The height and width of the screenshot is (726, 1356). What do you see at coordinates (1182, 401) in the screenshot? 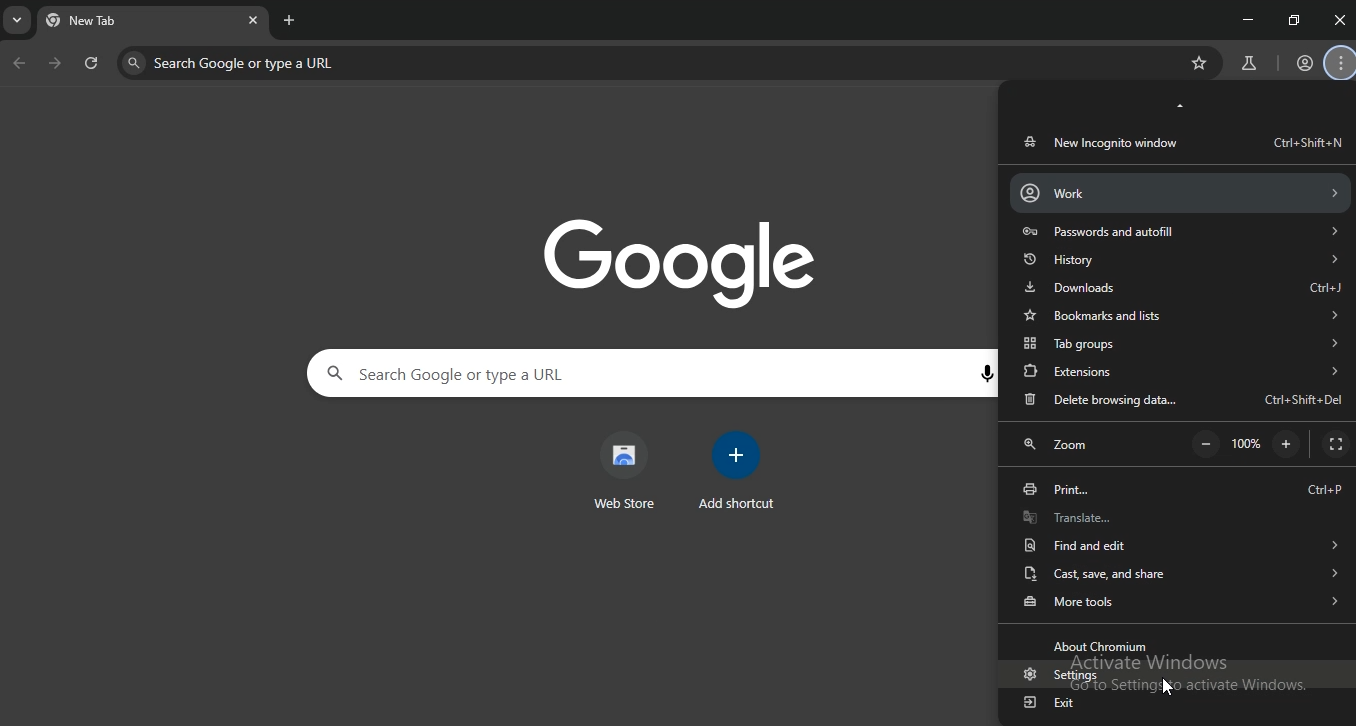
I see `delete browsing data` at bounding box center [1182, 401].